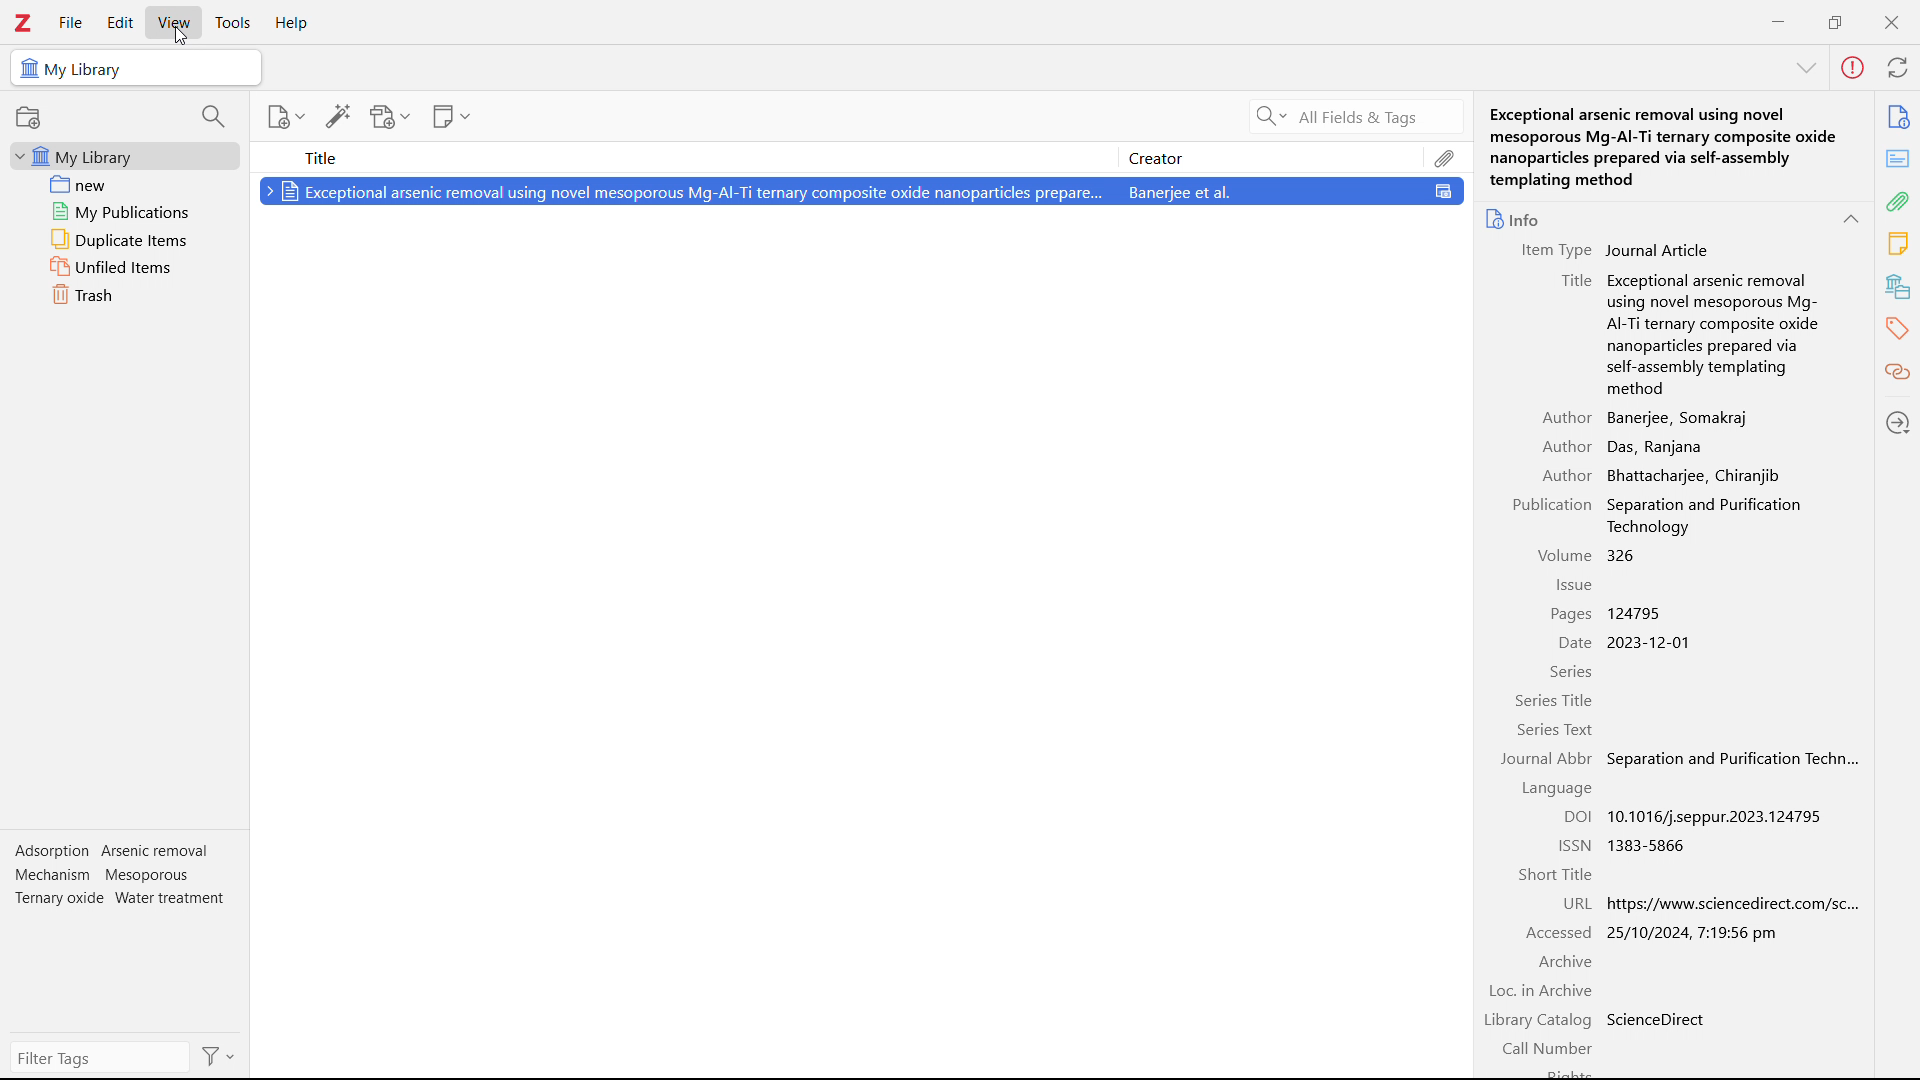  I want to click on 1383-5866, so click(1653, 846).